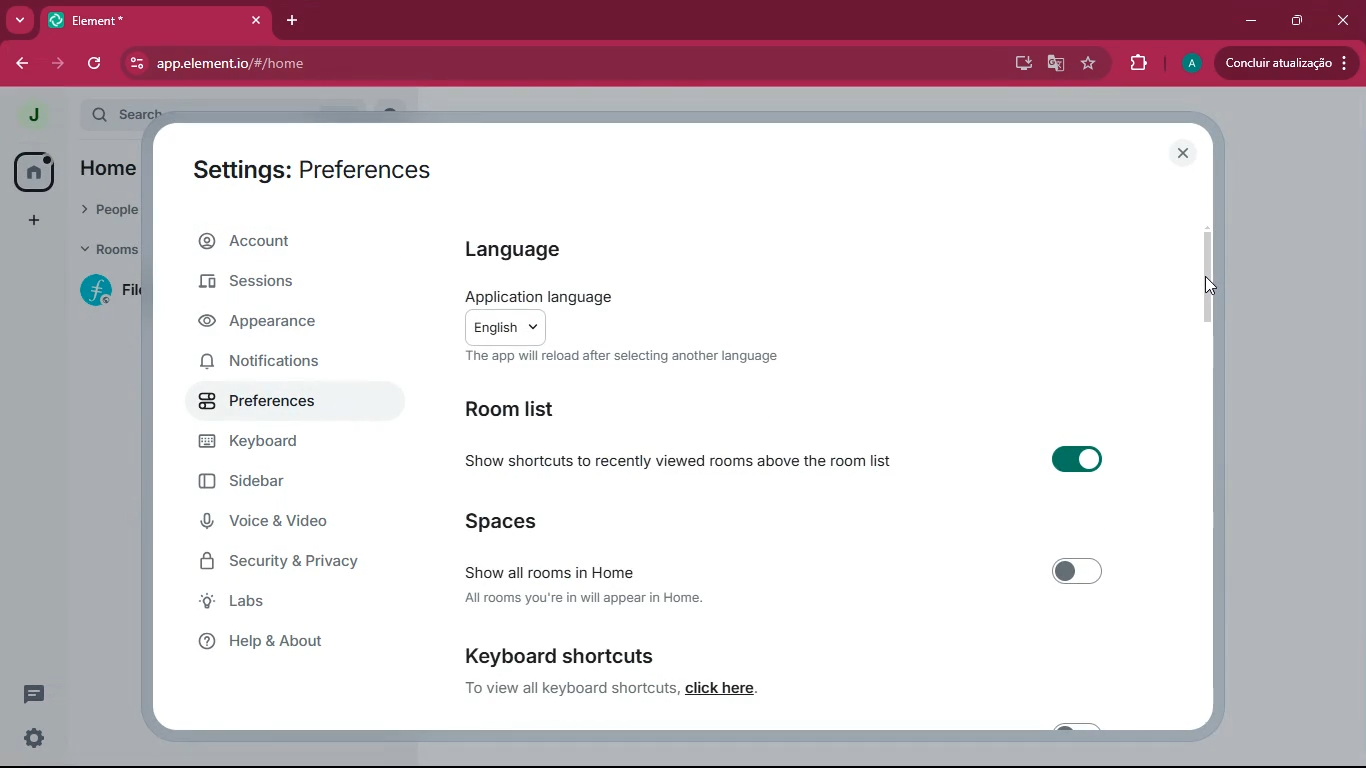  Describe the element at coordinates (720, 687) in the screenshot. I see `click here` at that location.